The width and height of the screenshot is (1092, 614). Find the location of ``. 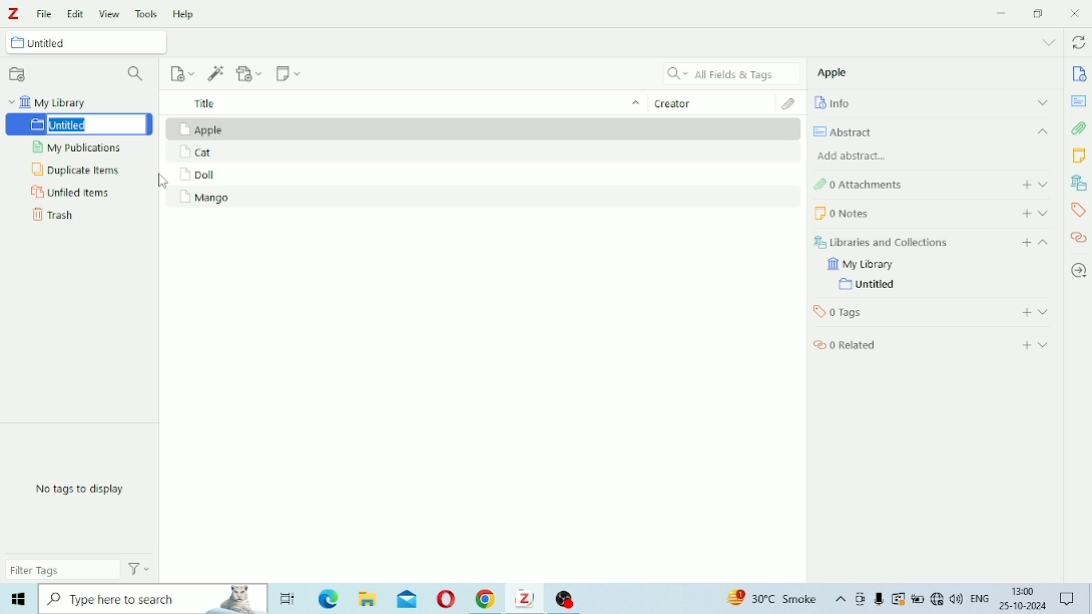

 is located at coordinates (525, 601).